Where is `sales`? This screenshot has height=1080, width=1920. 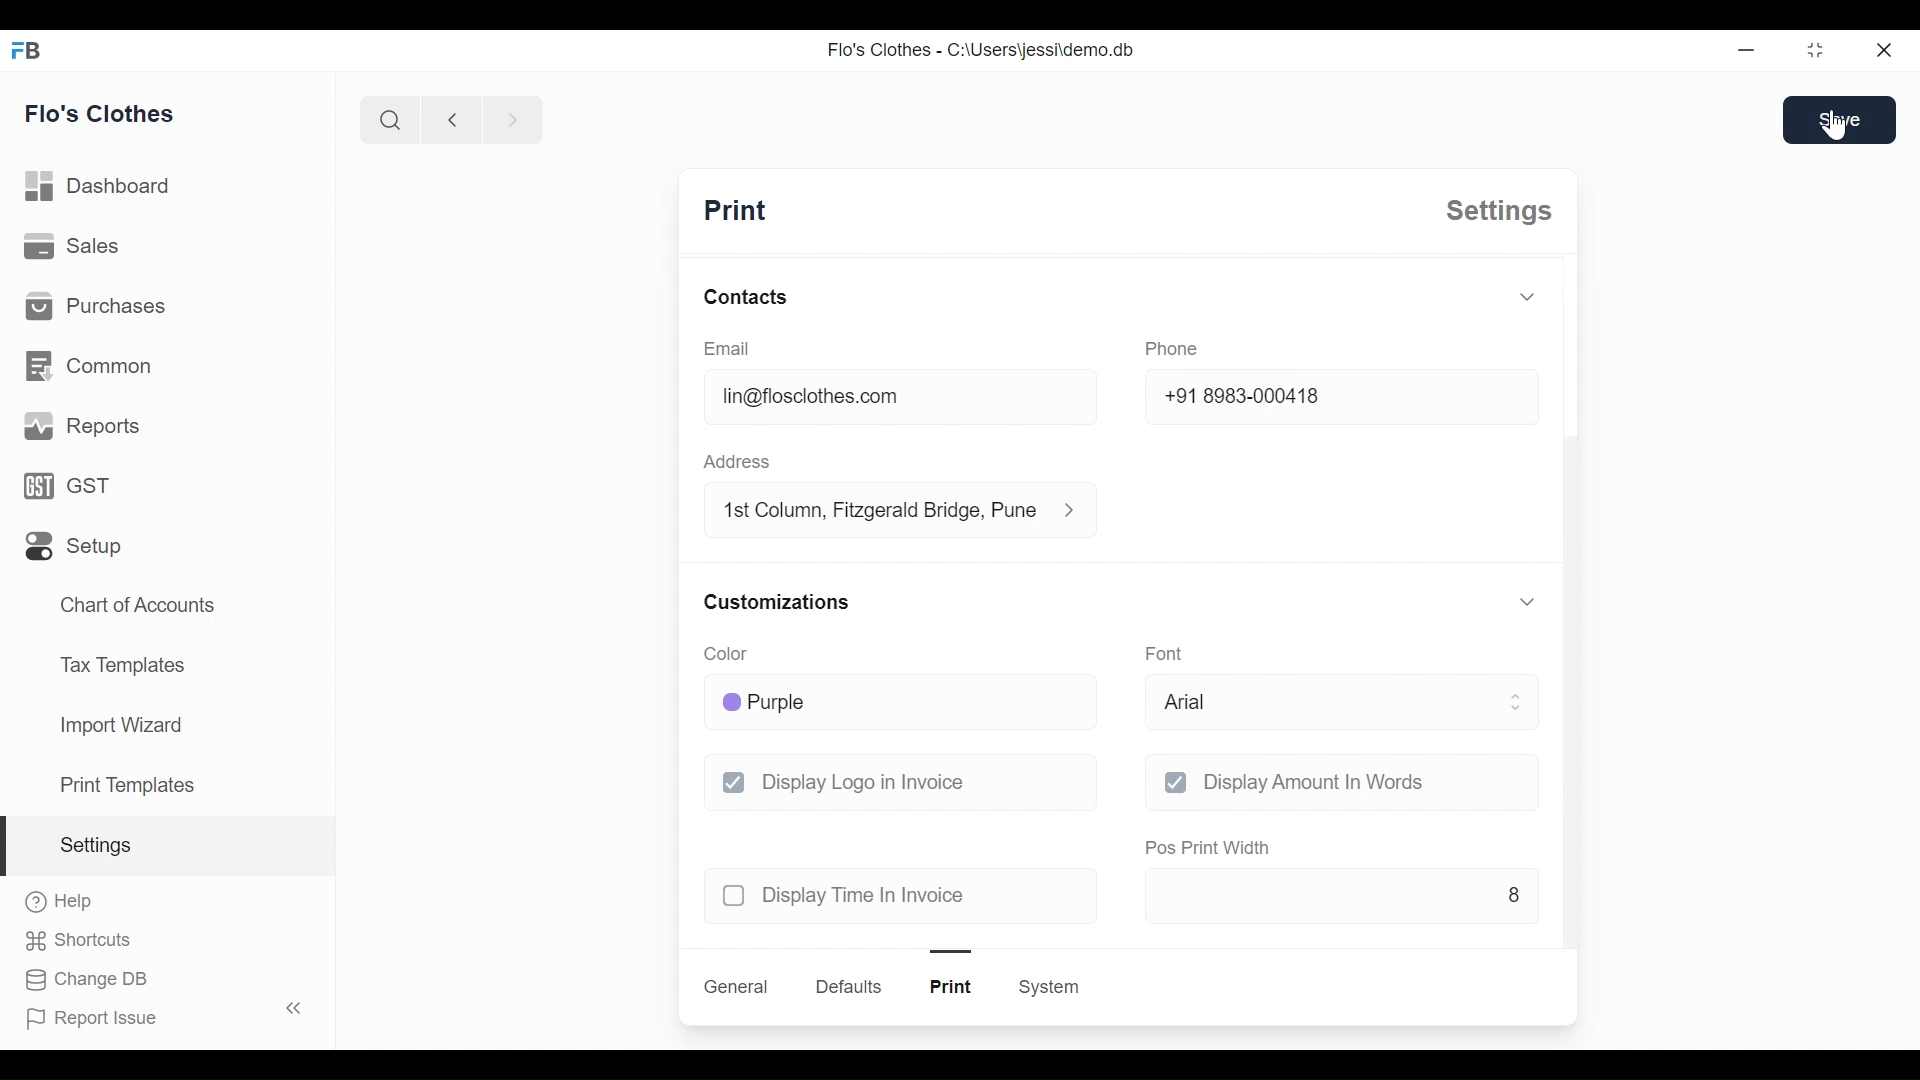
sales is located at coordinates (72, 244).